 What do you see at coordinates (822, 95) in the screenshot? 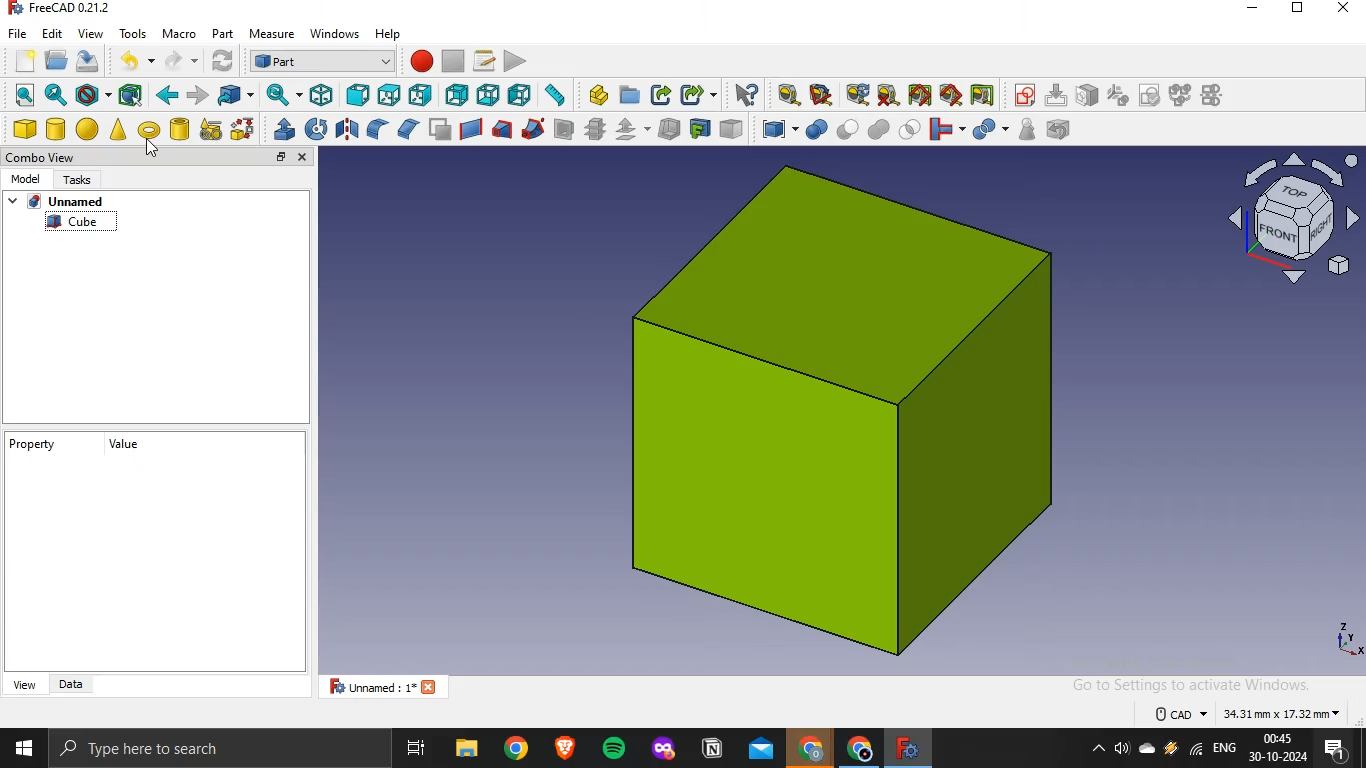
I see `measure angular` at bounding box center [822, 95].